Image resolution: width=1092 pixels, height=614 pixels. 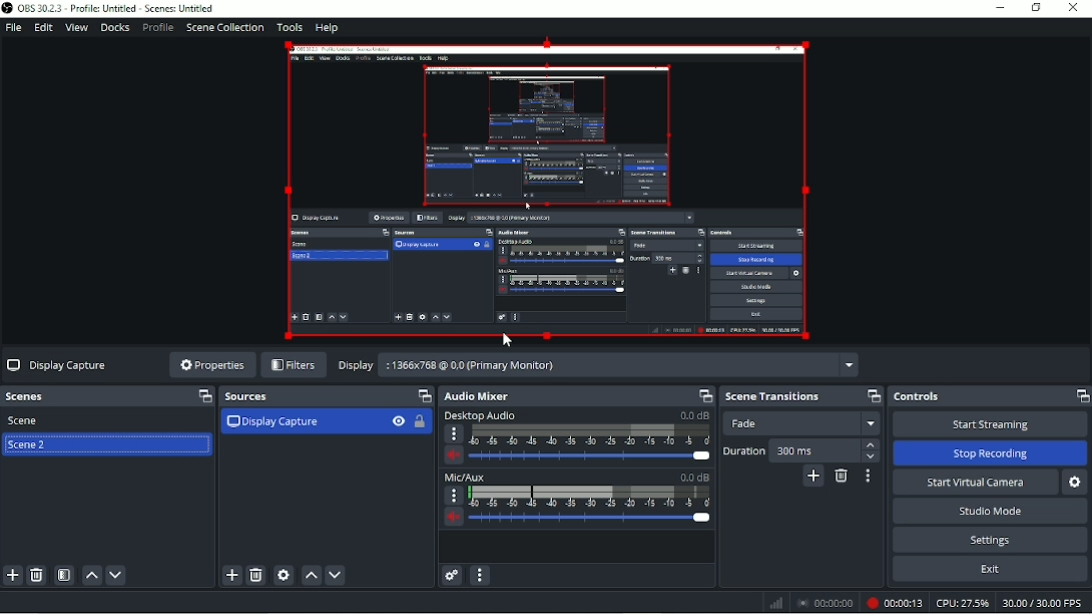 What do you see at coordinates (992, 540) in the screenshot?
I see `Settings` at bounding box center [992, 540].